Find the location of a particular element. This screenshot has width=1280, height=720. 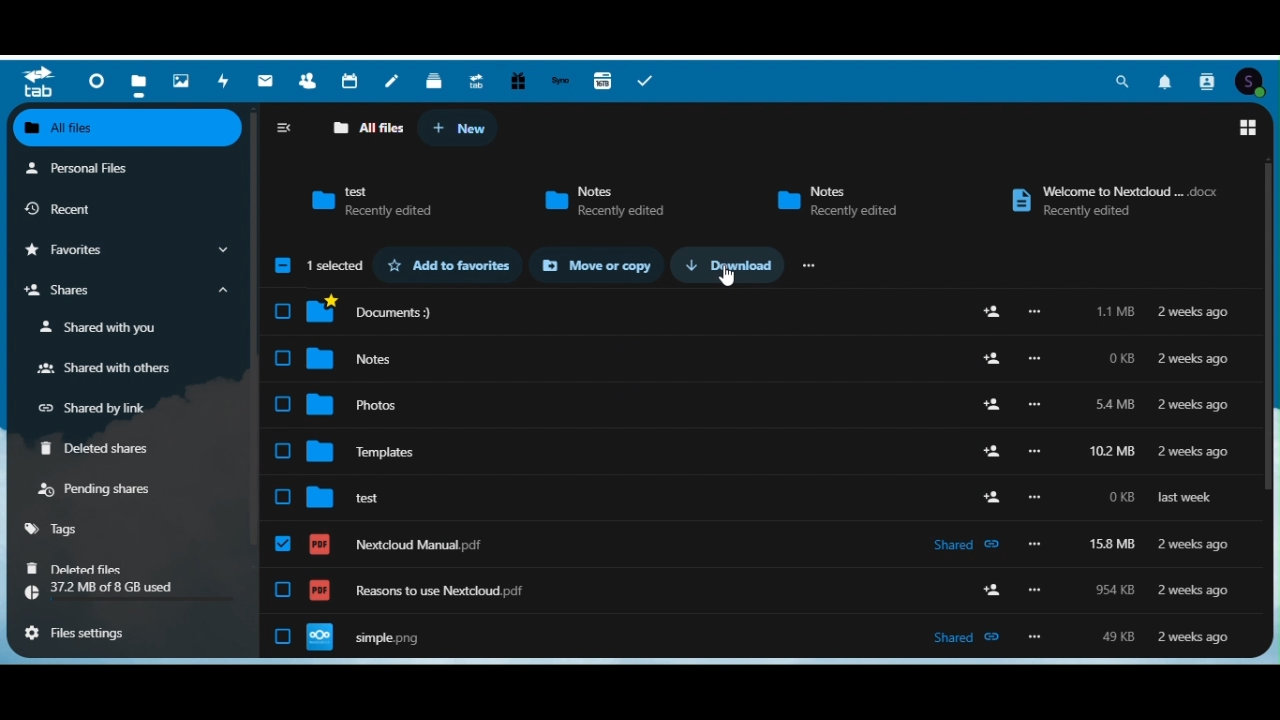

Files is located at coordinates (142, 80).